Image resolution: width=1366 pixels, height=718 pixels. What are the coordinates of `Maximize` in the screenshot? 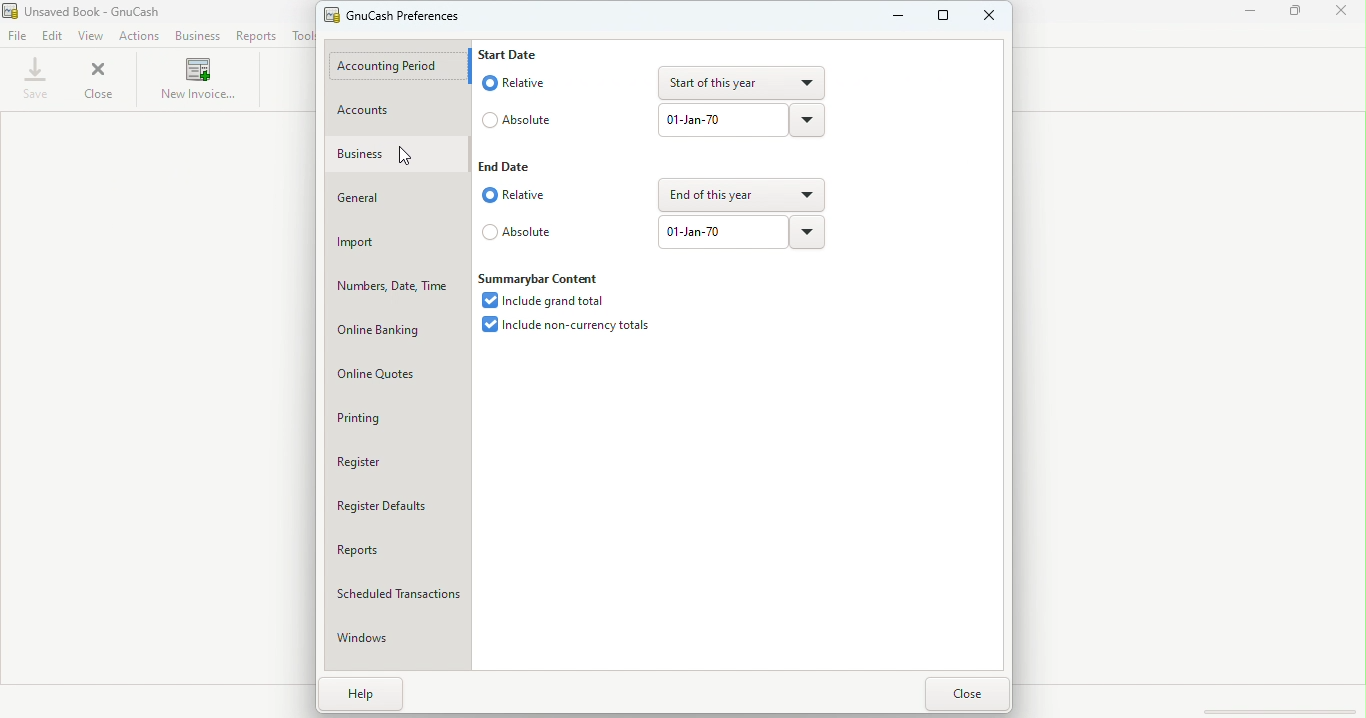 It's located at (1299, 15).